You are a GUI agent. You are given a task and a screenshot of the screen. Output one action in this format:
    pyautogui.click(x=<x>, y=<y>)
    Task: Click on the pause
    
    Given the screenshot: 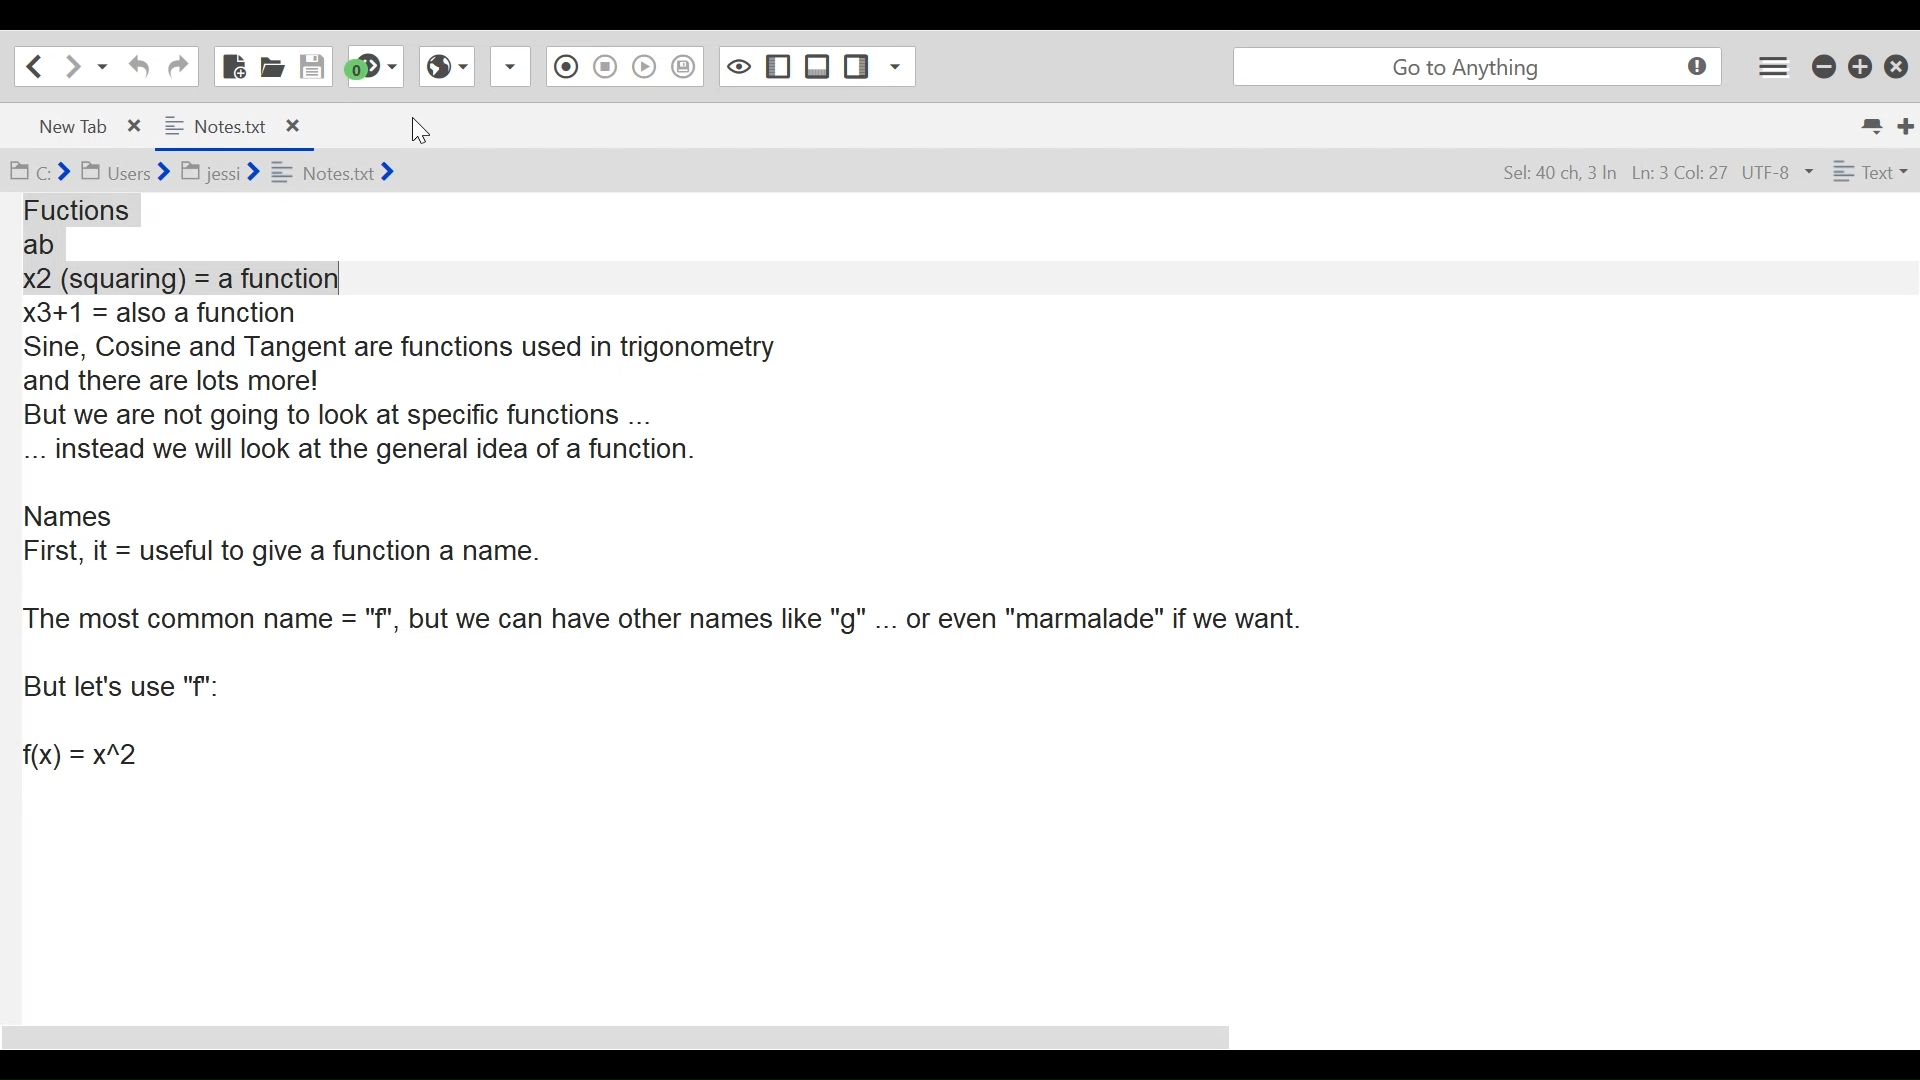 What is the action you would take?
    pyautogui.click(x=607, y=67)
    